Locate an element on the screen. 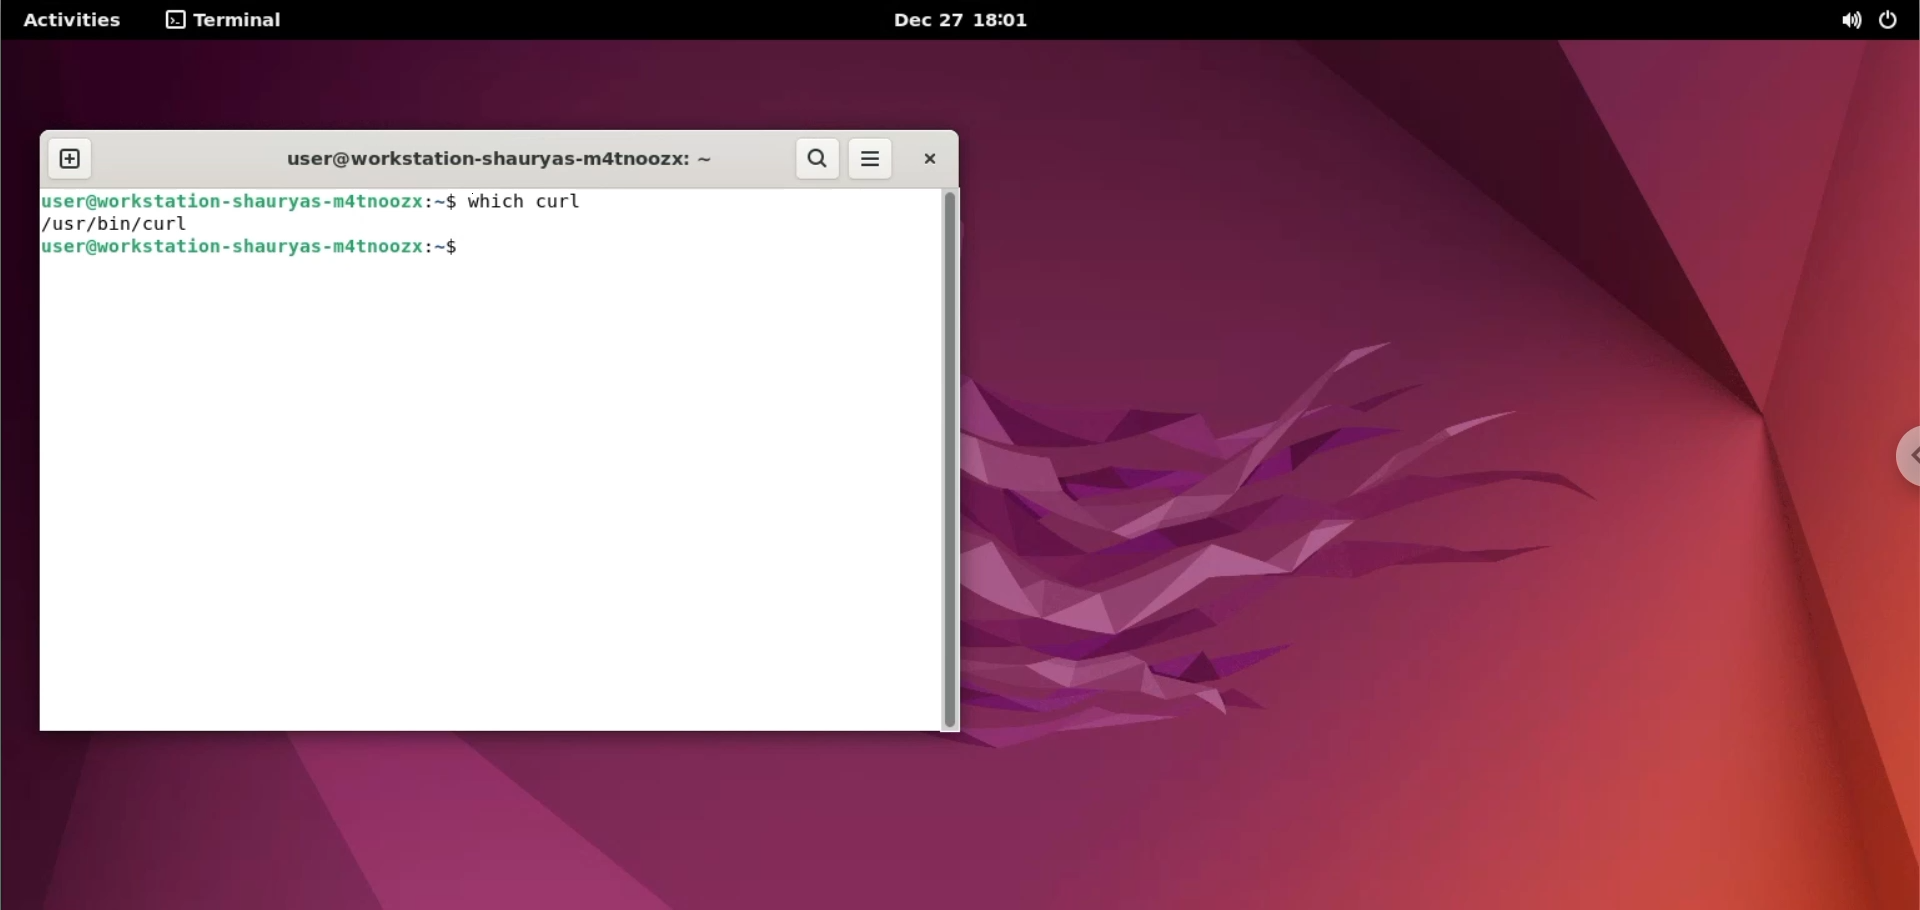 The width and height of the screenshot is (1920, 910).  user@workstation-shauryas-m4tnoozx: ~ is located at coordinates (250, 201).